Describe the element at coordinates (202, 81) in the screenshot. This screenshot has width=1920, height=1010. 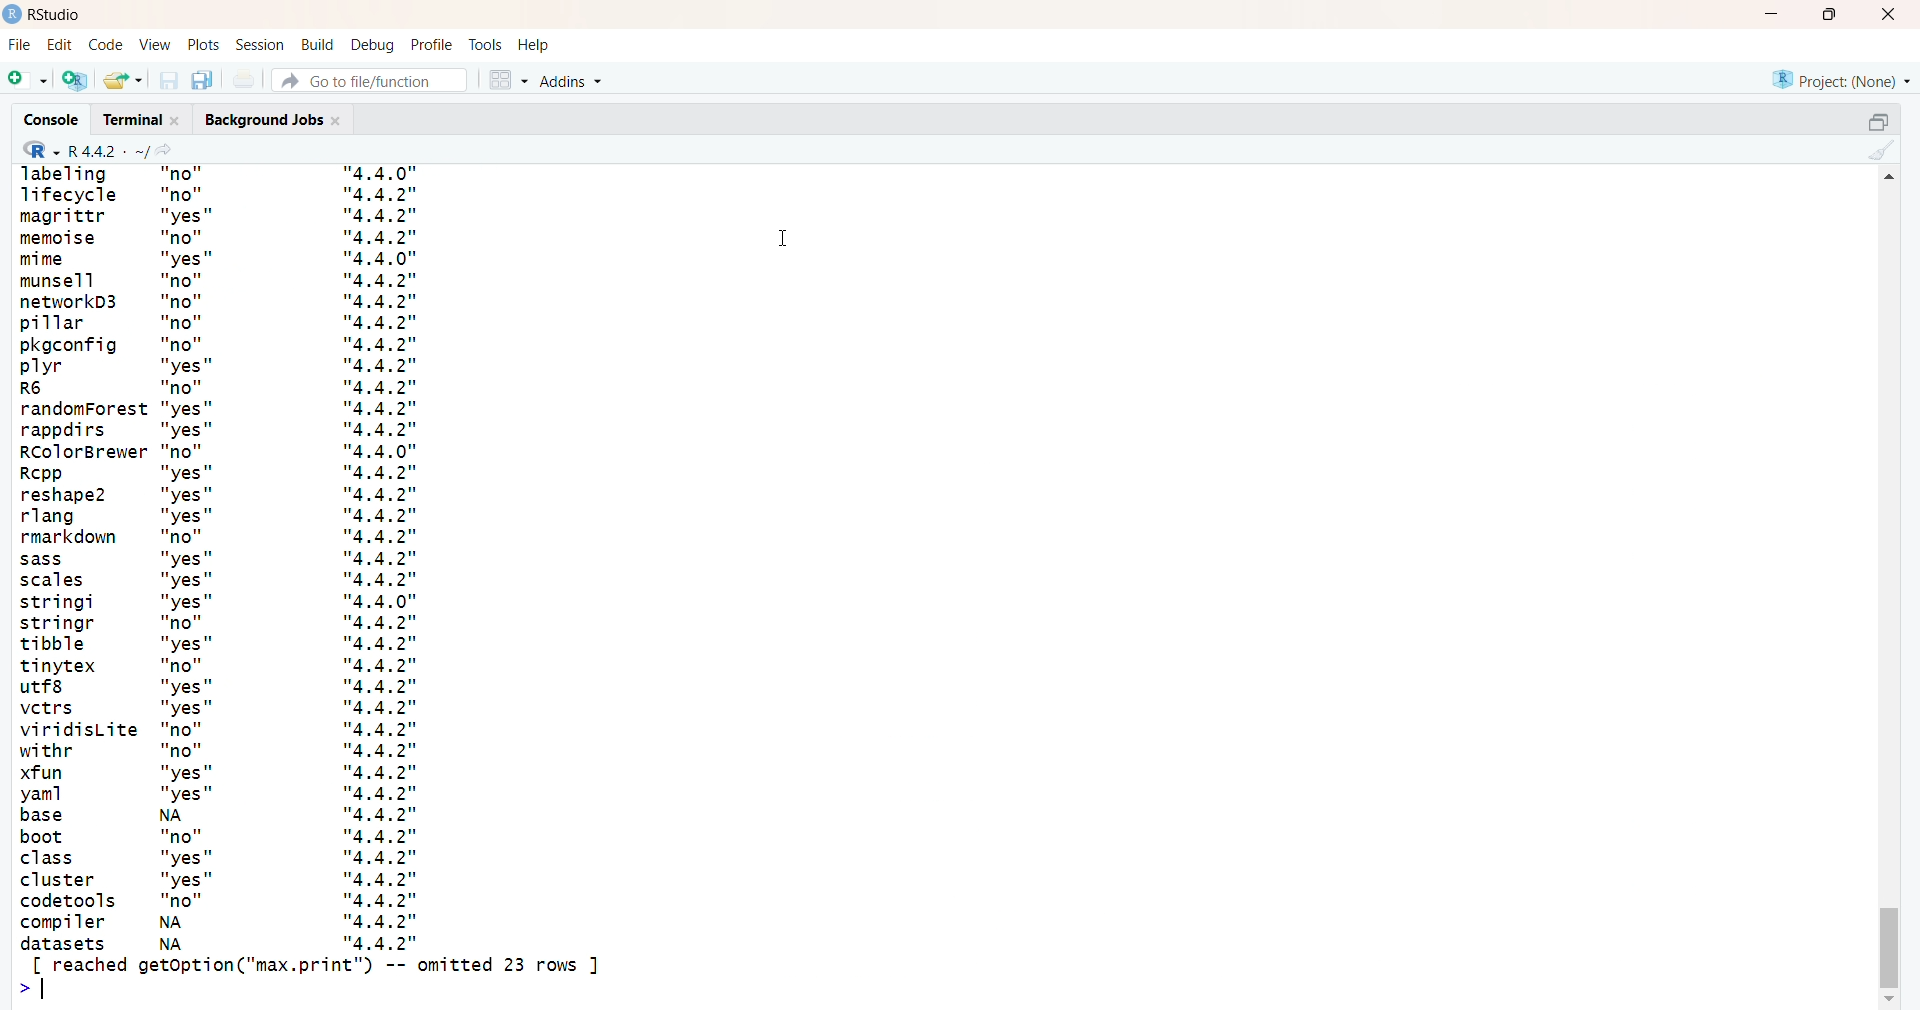
I see `save all open documents` at that location.